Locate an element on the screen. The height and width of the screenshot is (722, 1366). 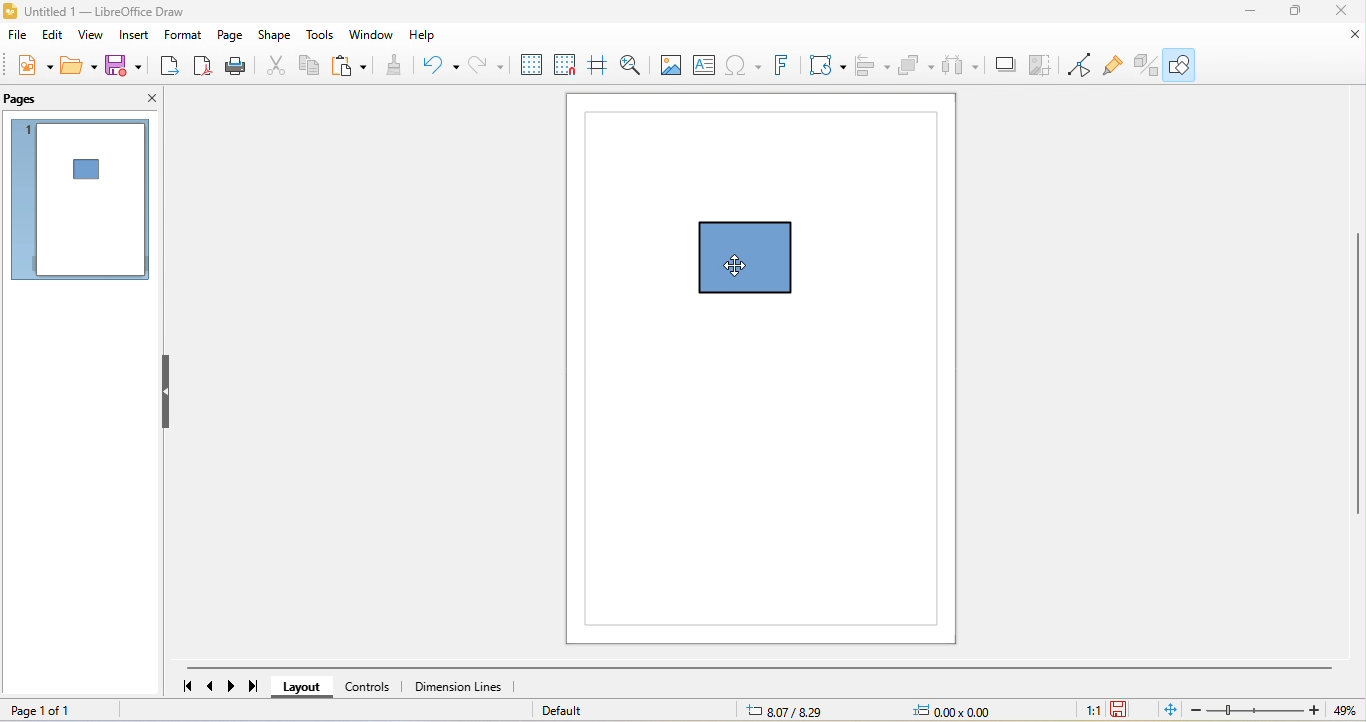
save is located at coordinates (127, 65).